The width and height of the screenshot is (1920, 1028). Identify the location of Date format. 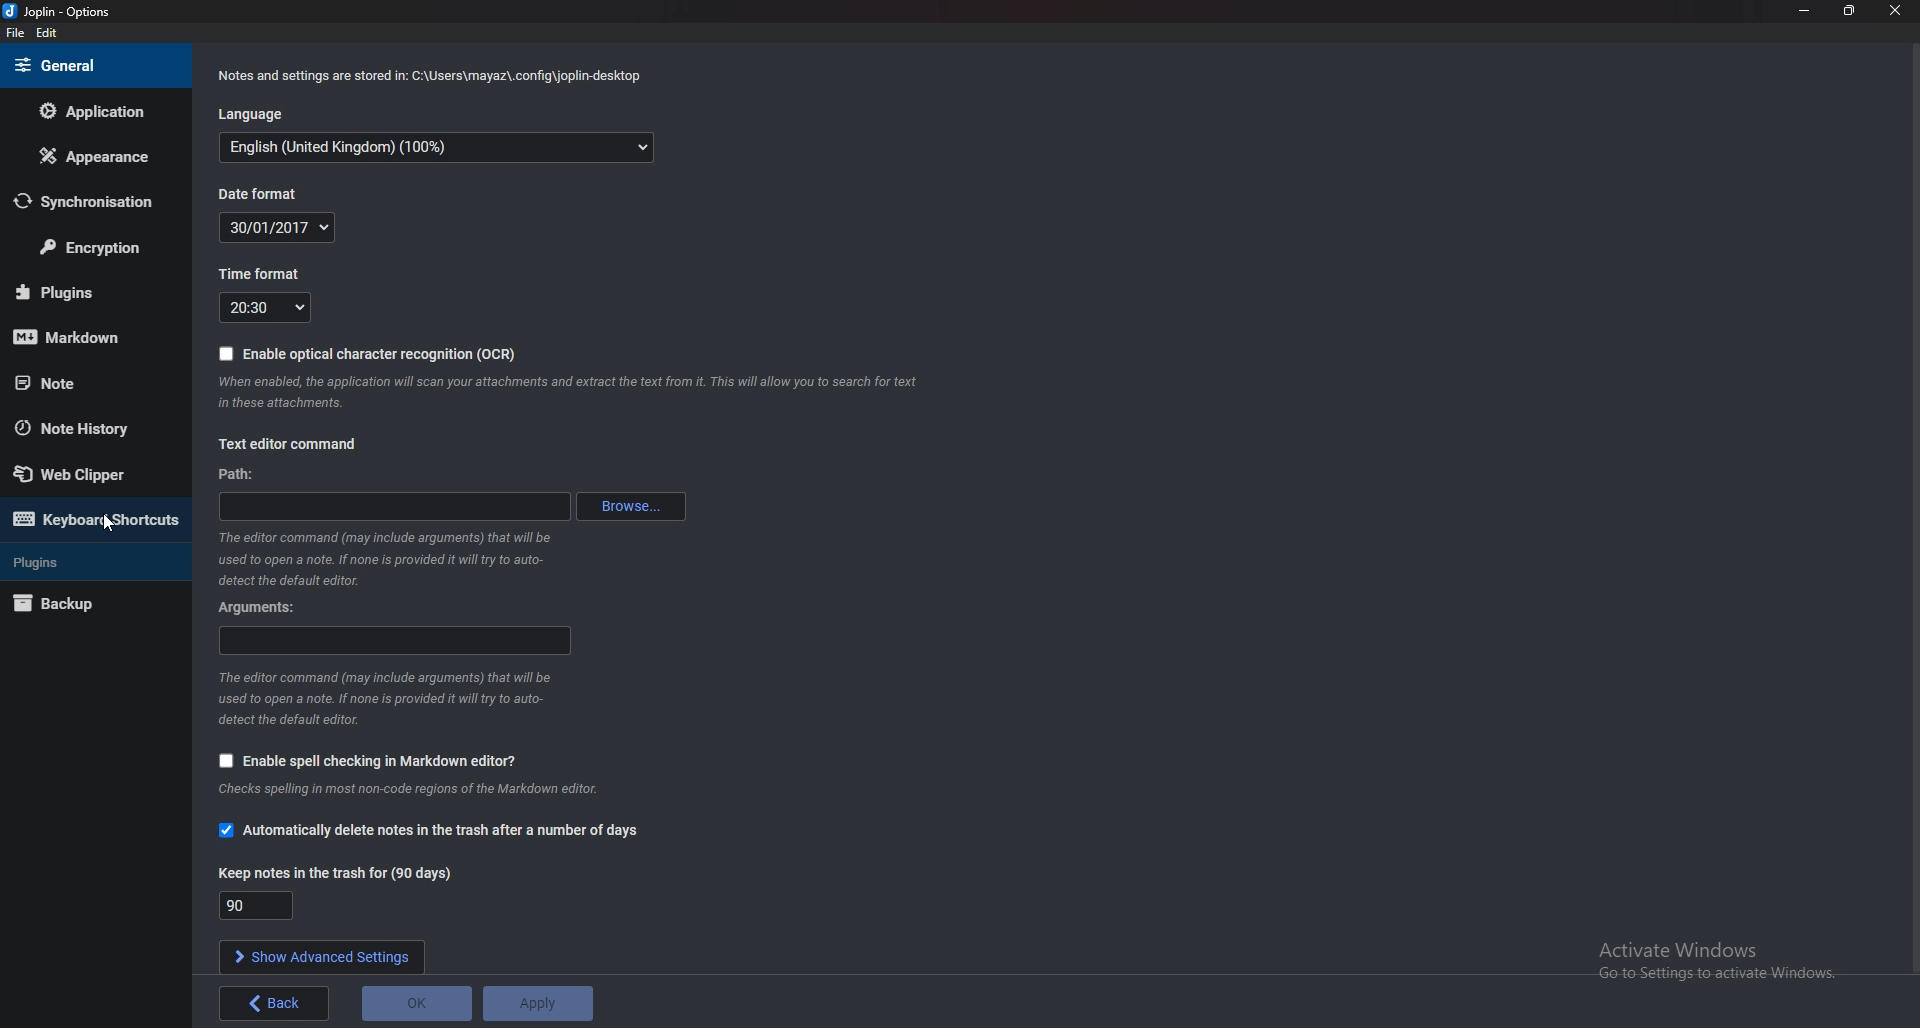
(273, 226).